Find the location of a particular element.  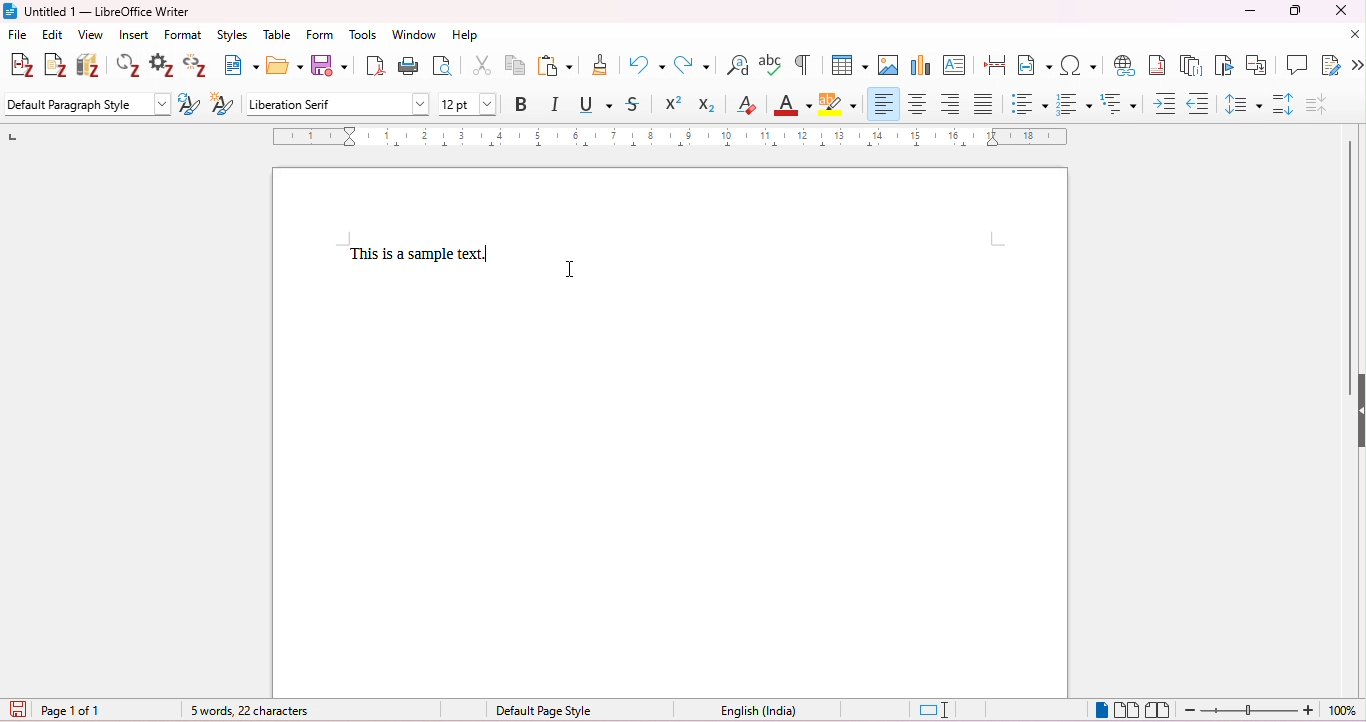

paste is located at coordinates (556, 64).